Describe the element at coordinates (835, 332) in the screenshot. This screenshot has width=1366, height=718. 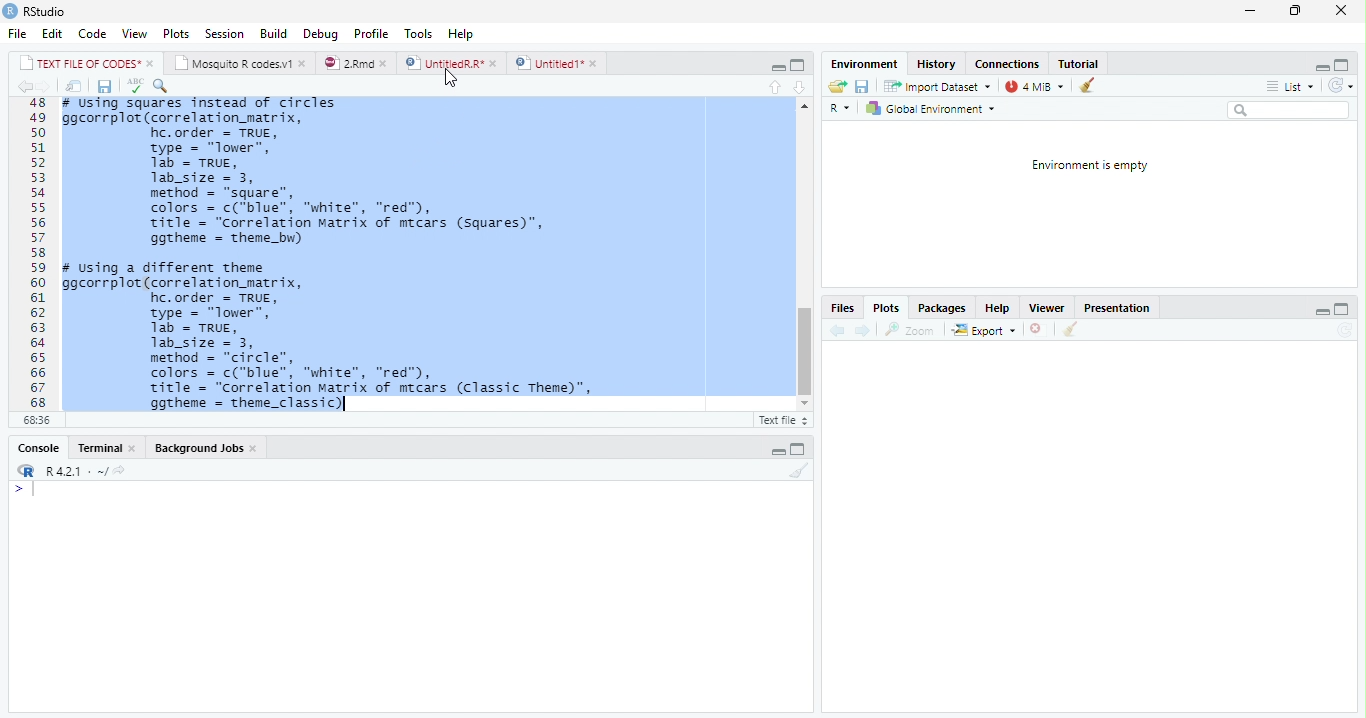
I see `go back` at that location.